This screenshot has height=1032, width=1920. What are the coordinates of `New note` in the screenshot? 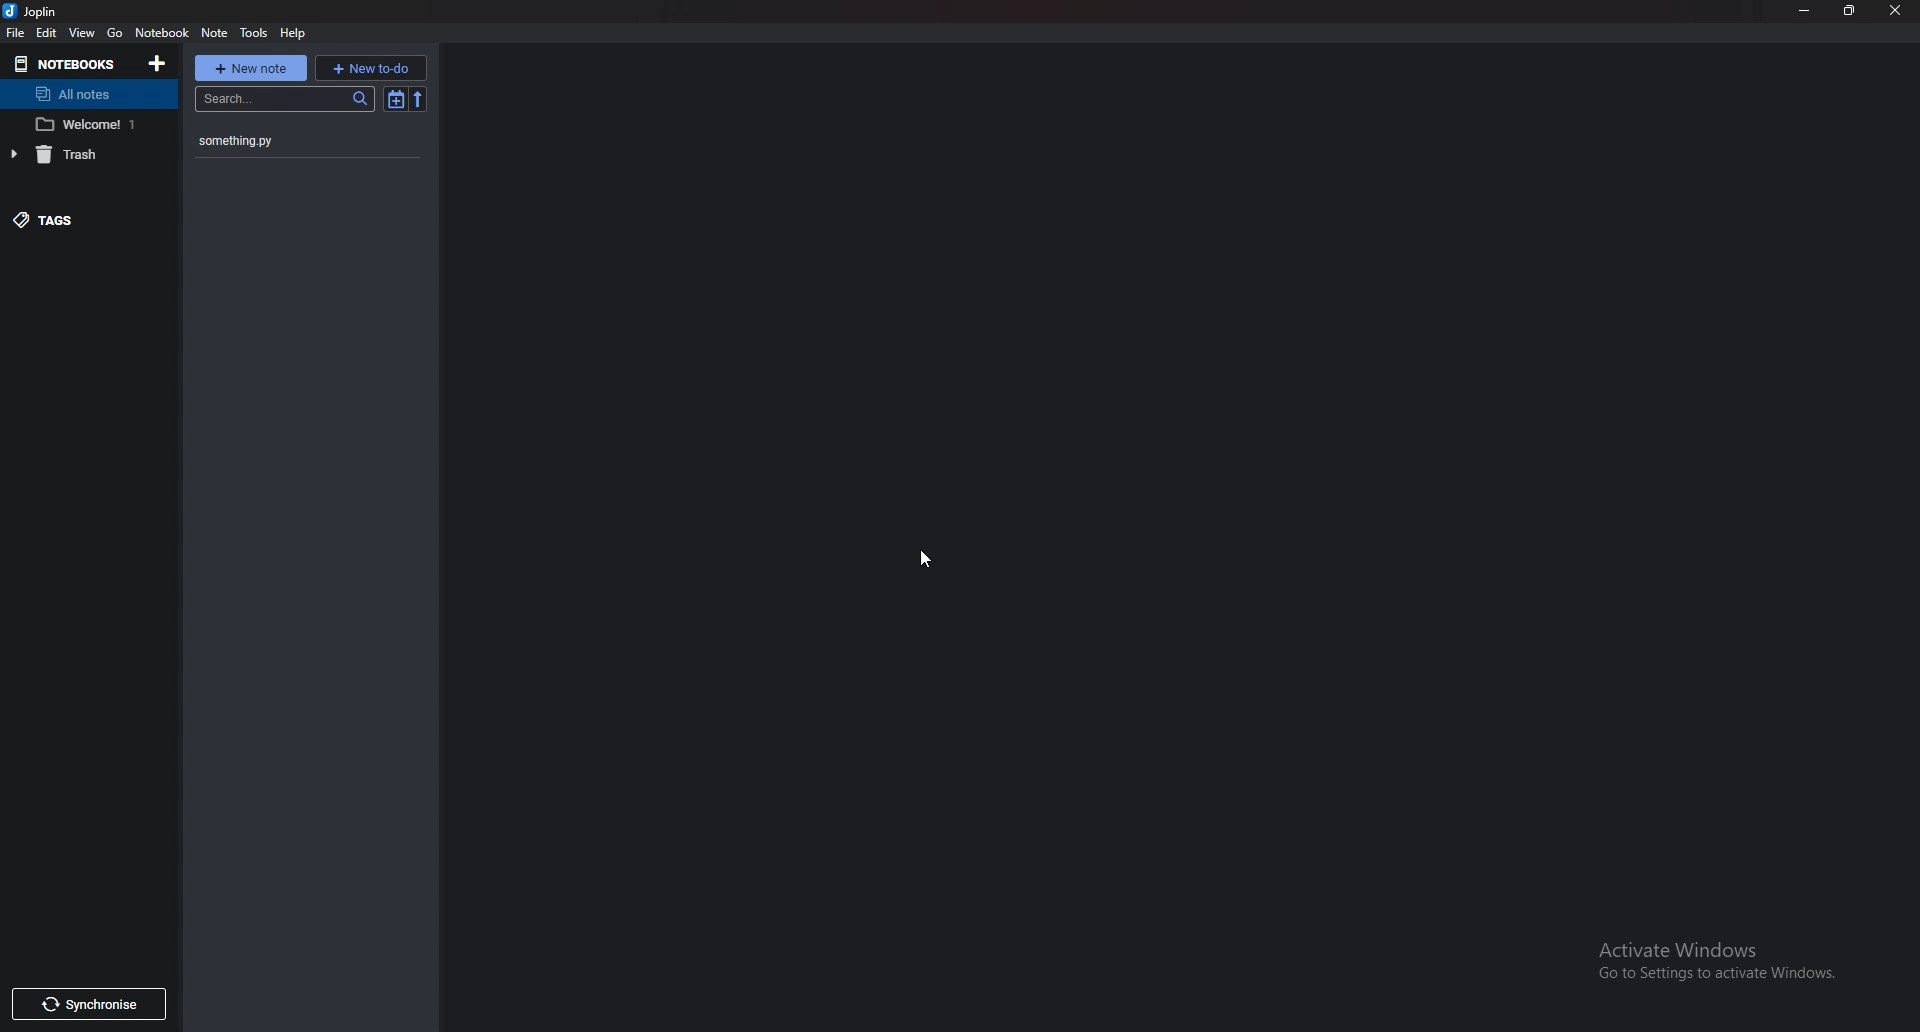 It's located at (251, 69).